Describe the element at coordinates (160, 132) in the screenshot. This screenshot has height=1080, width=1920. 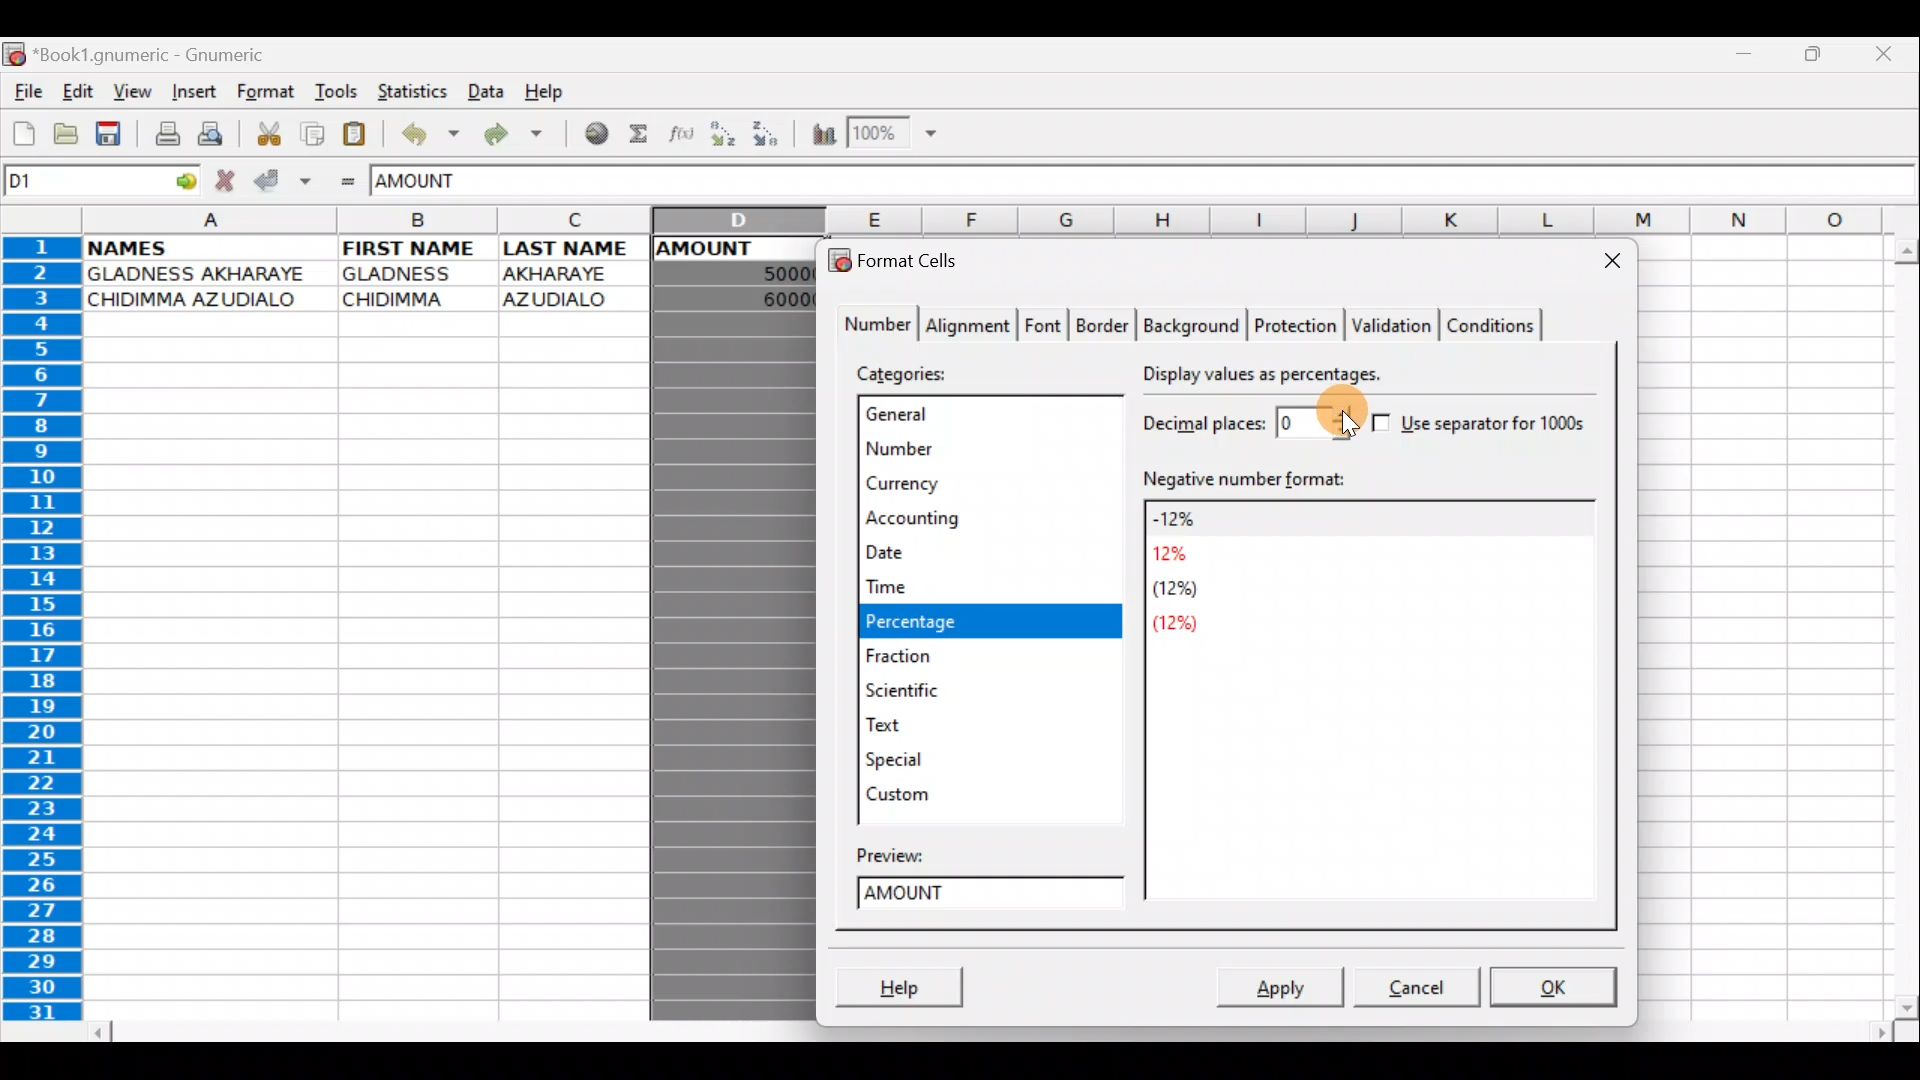
I see `Print file` at that location.